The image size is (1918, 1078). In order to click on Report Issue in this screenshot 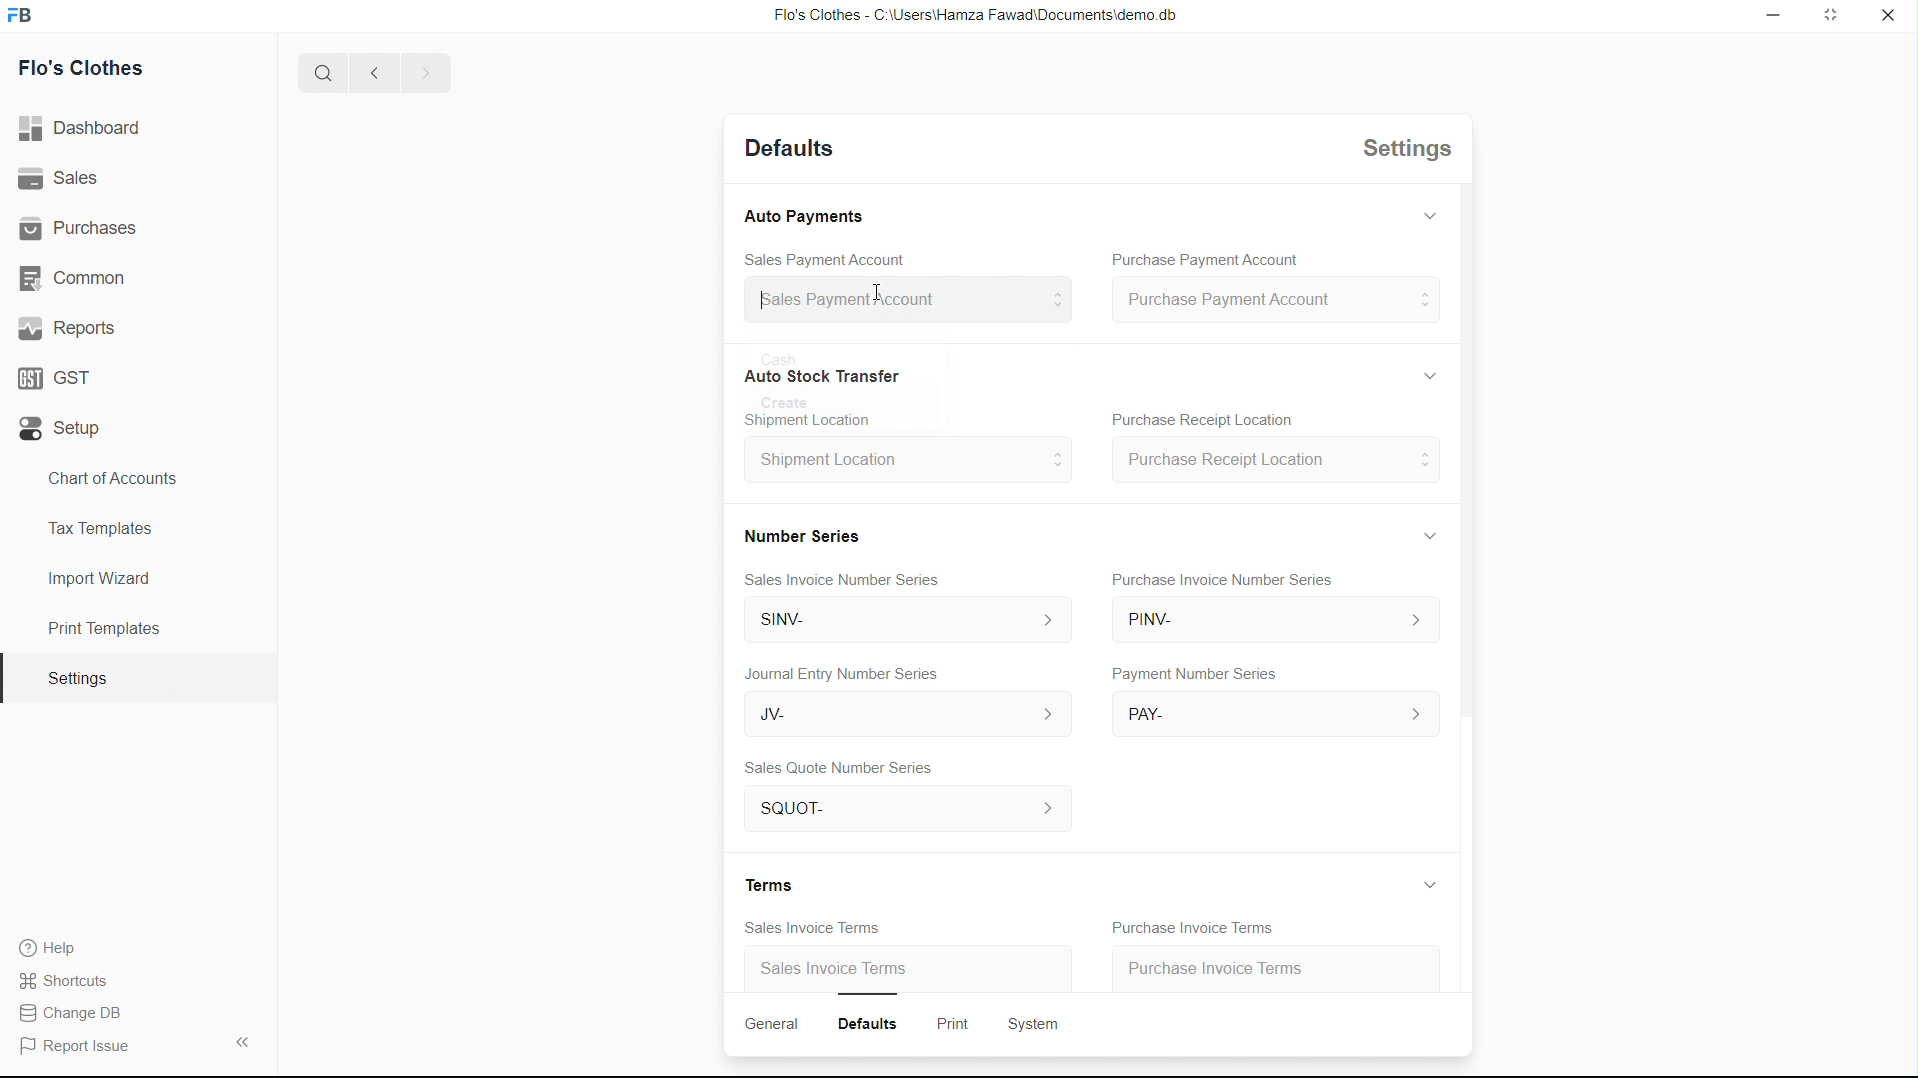, I will do `click(81, 1047)`.